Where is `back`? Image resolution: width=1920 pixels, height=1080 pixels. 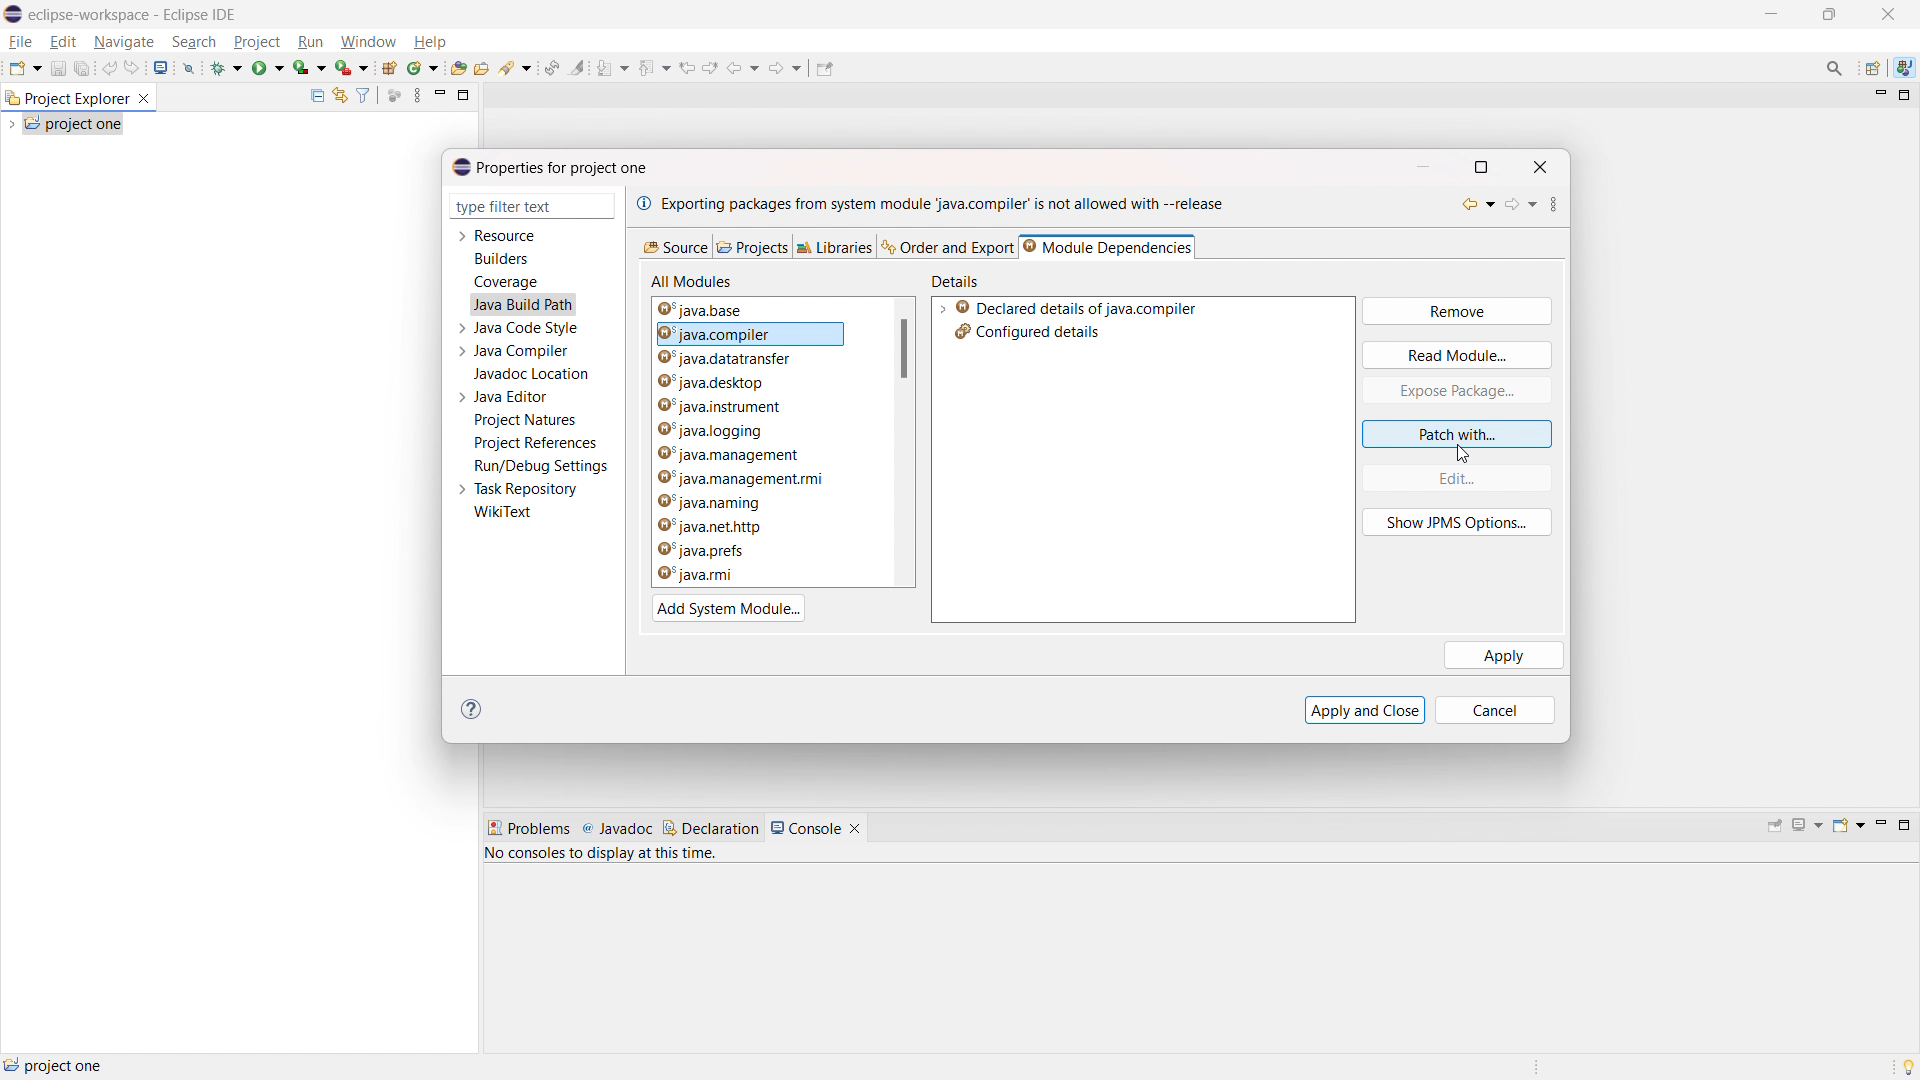 back is located at coordinates (743, 66).